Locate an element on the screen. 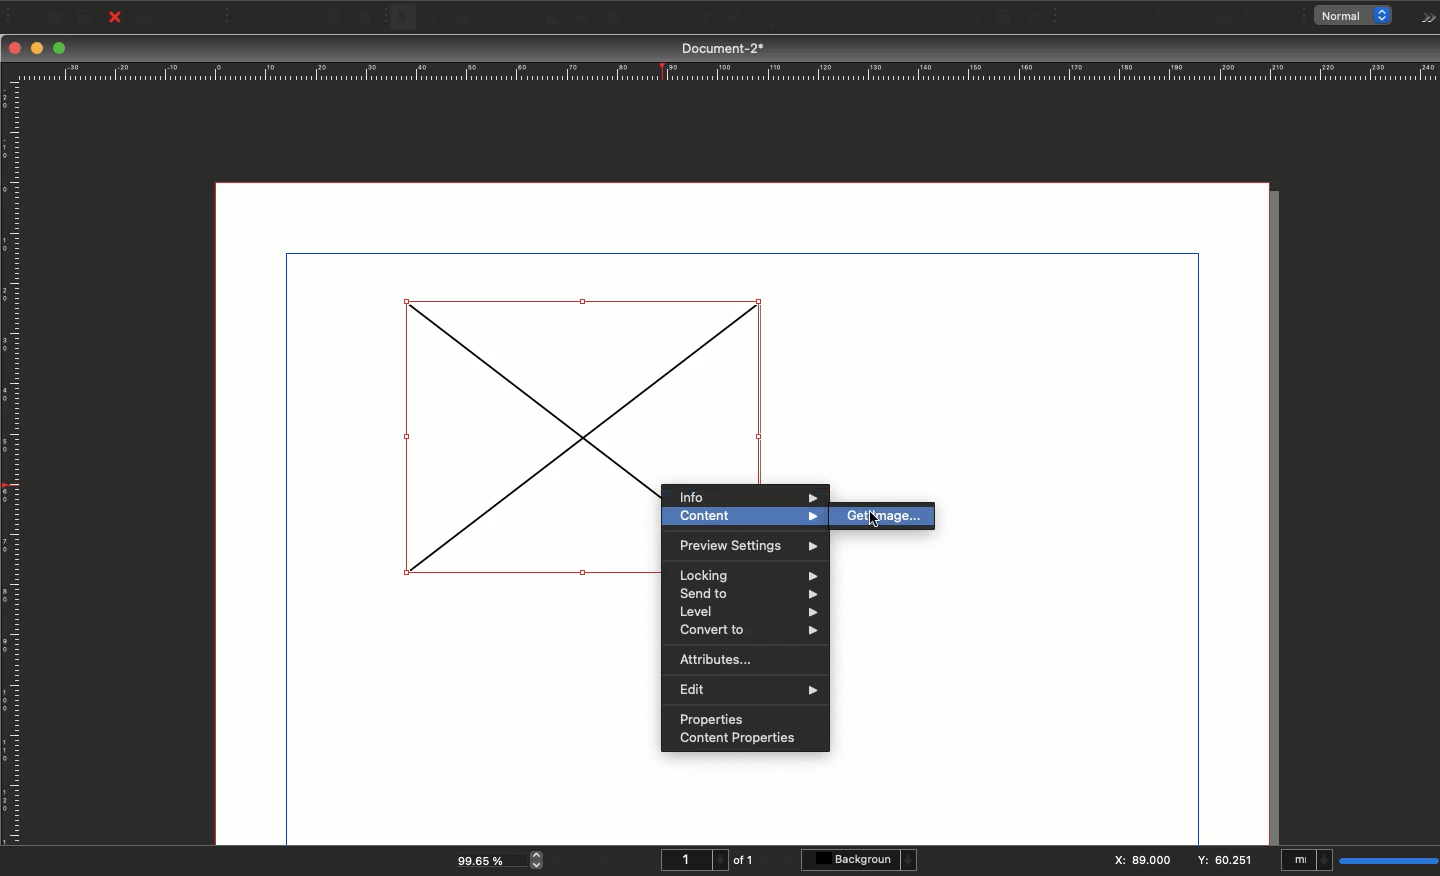 The image size is (1440, 876). Ruler is located at coordinates (725, 72).